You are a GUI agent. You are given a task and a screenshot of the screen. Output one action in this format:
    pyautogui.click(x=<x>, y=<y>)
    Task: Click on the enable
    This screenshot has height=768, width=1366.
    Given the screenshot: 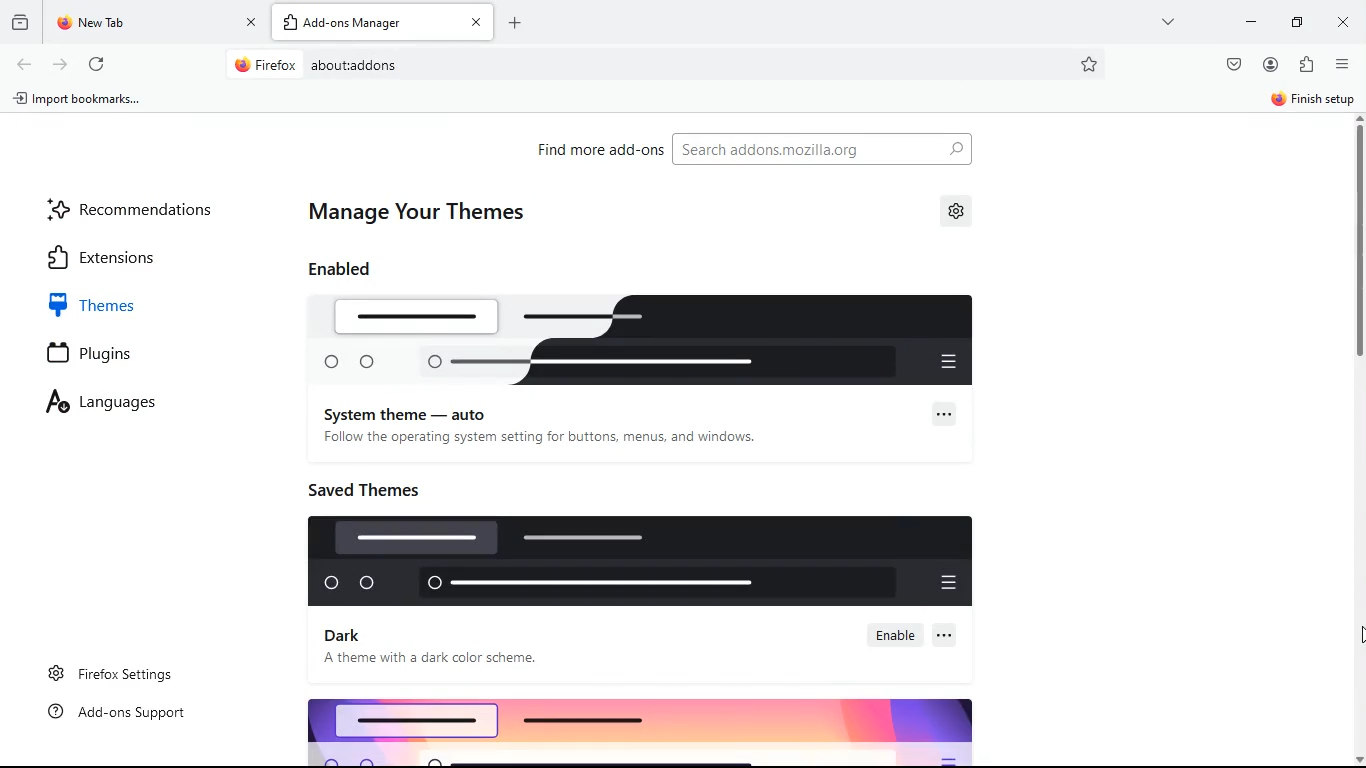 What is the action you would take?
    pyautogui.click(x=898, y=634)
    